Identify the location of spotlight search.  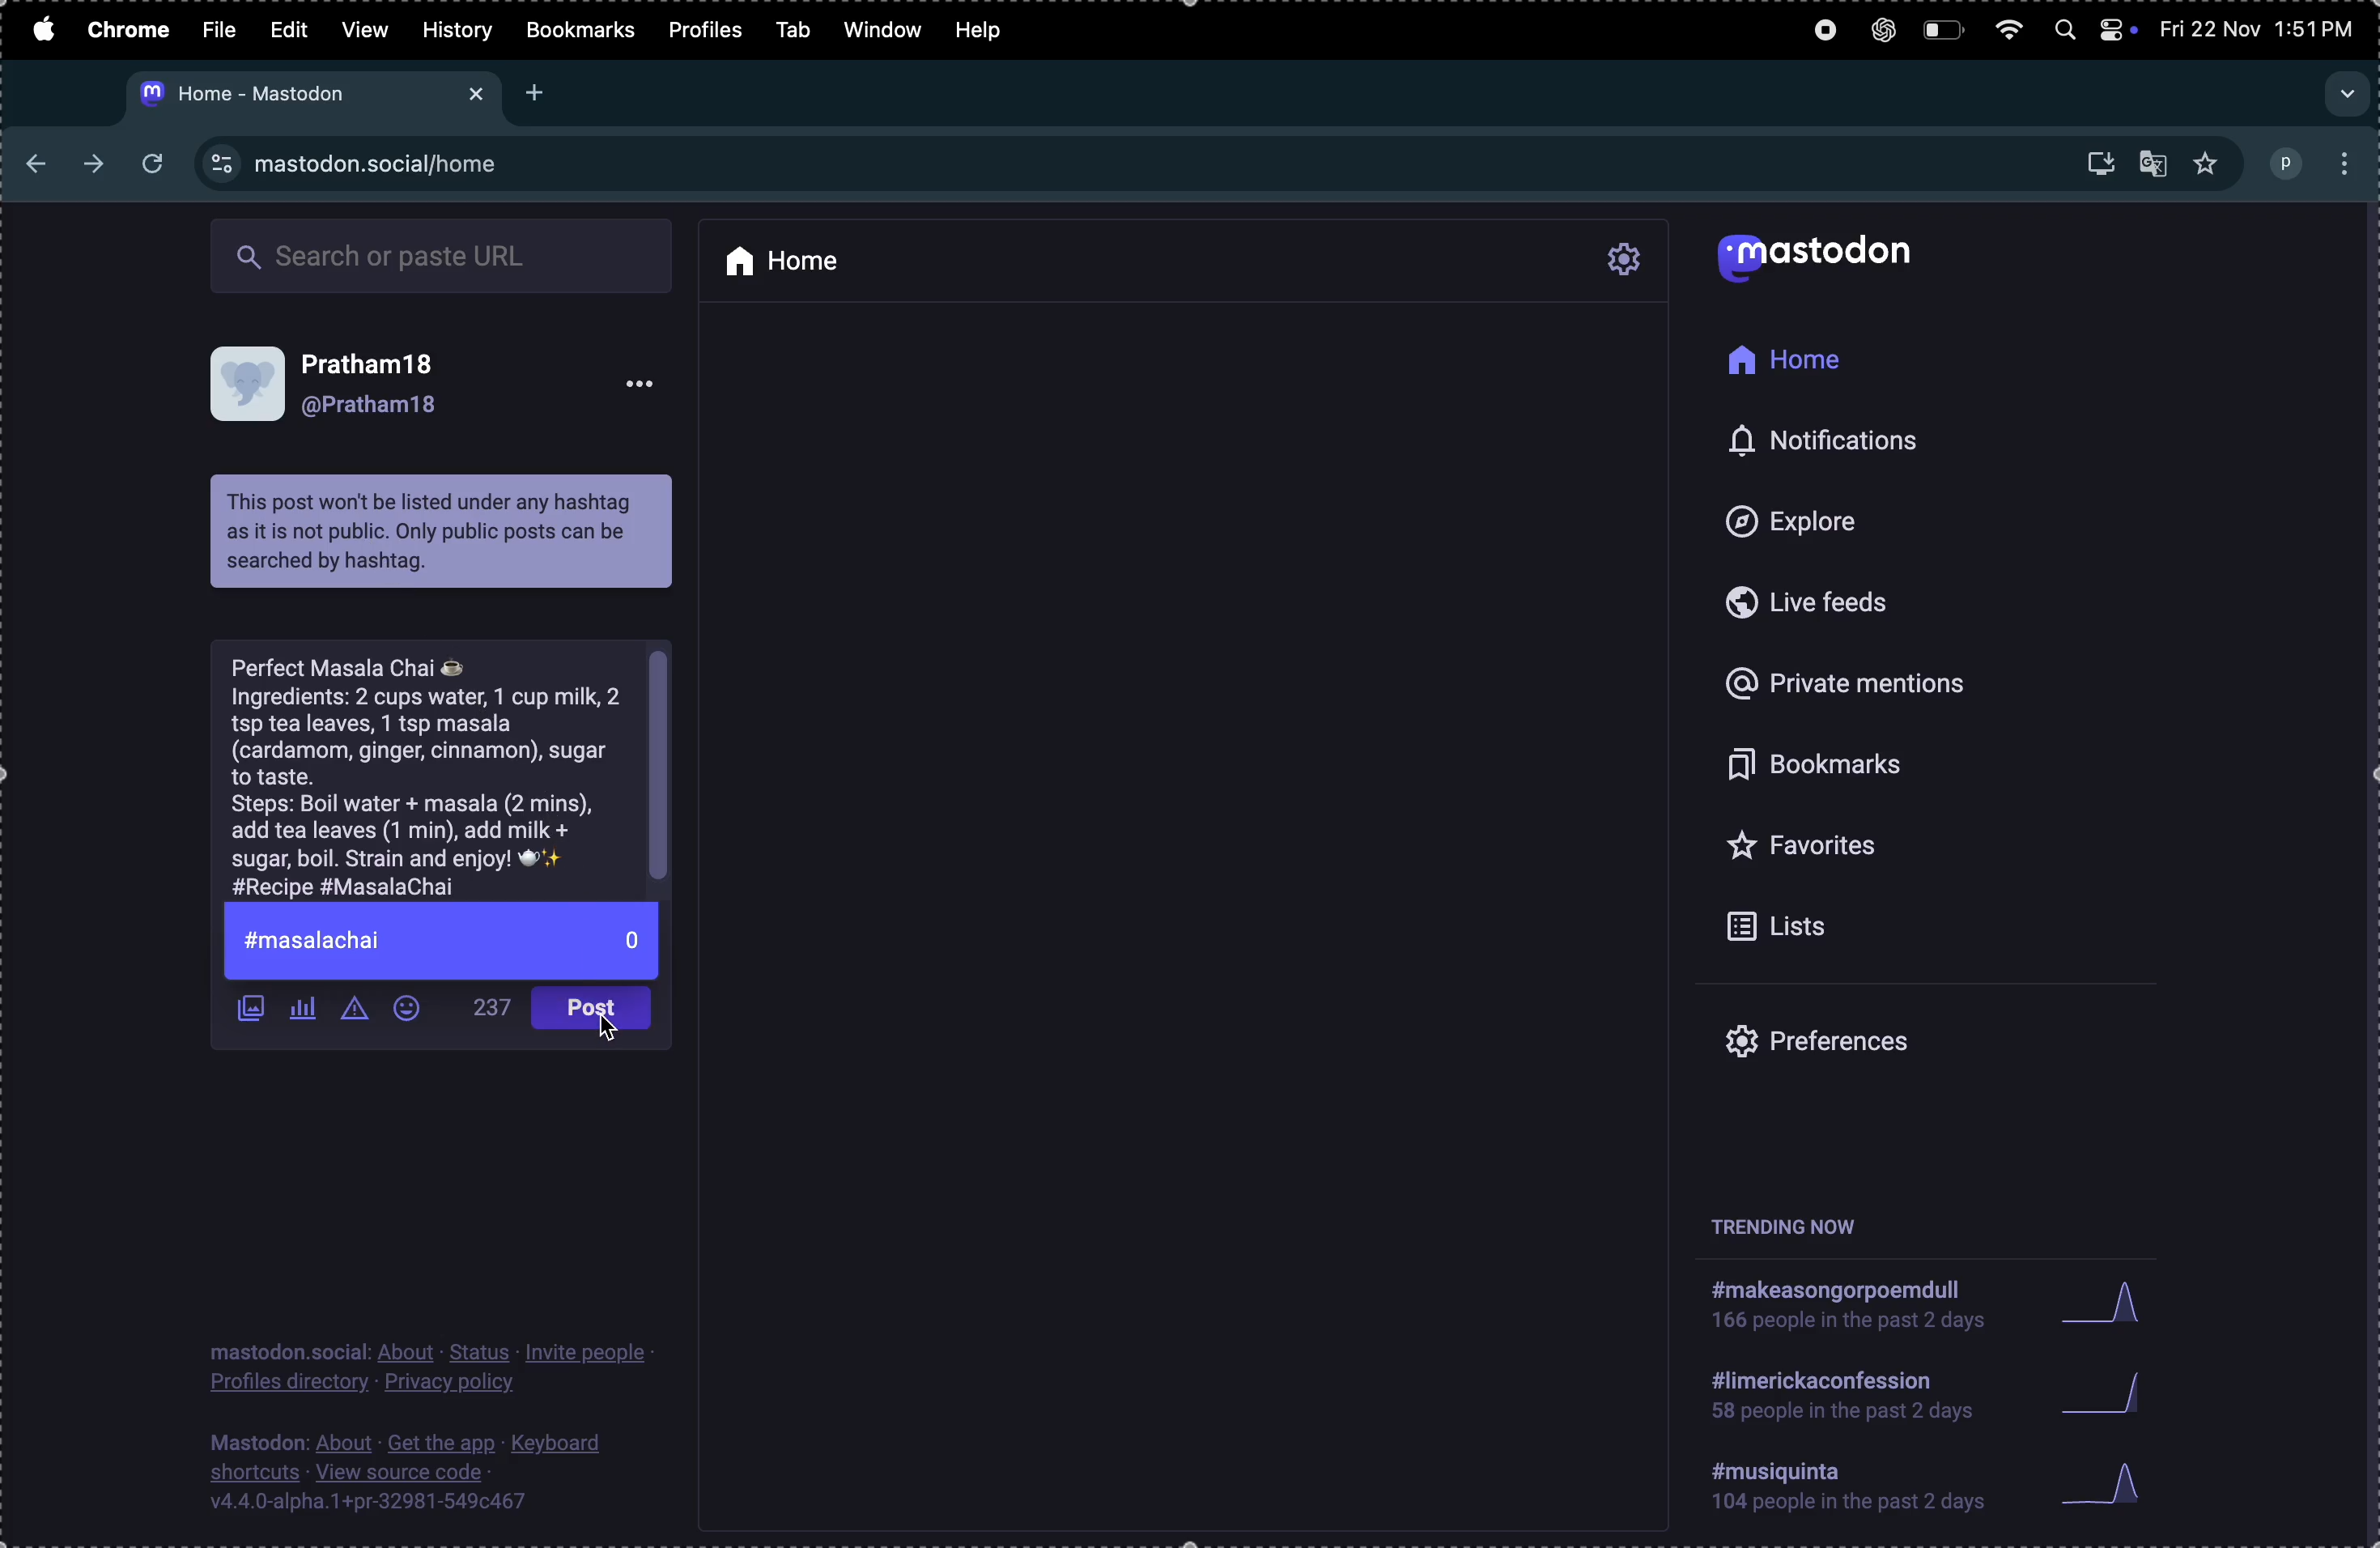
(2065, 32).